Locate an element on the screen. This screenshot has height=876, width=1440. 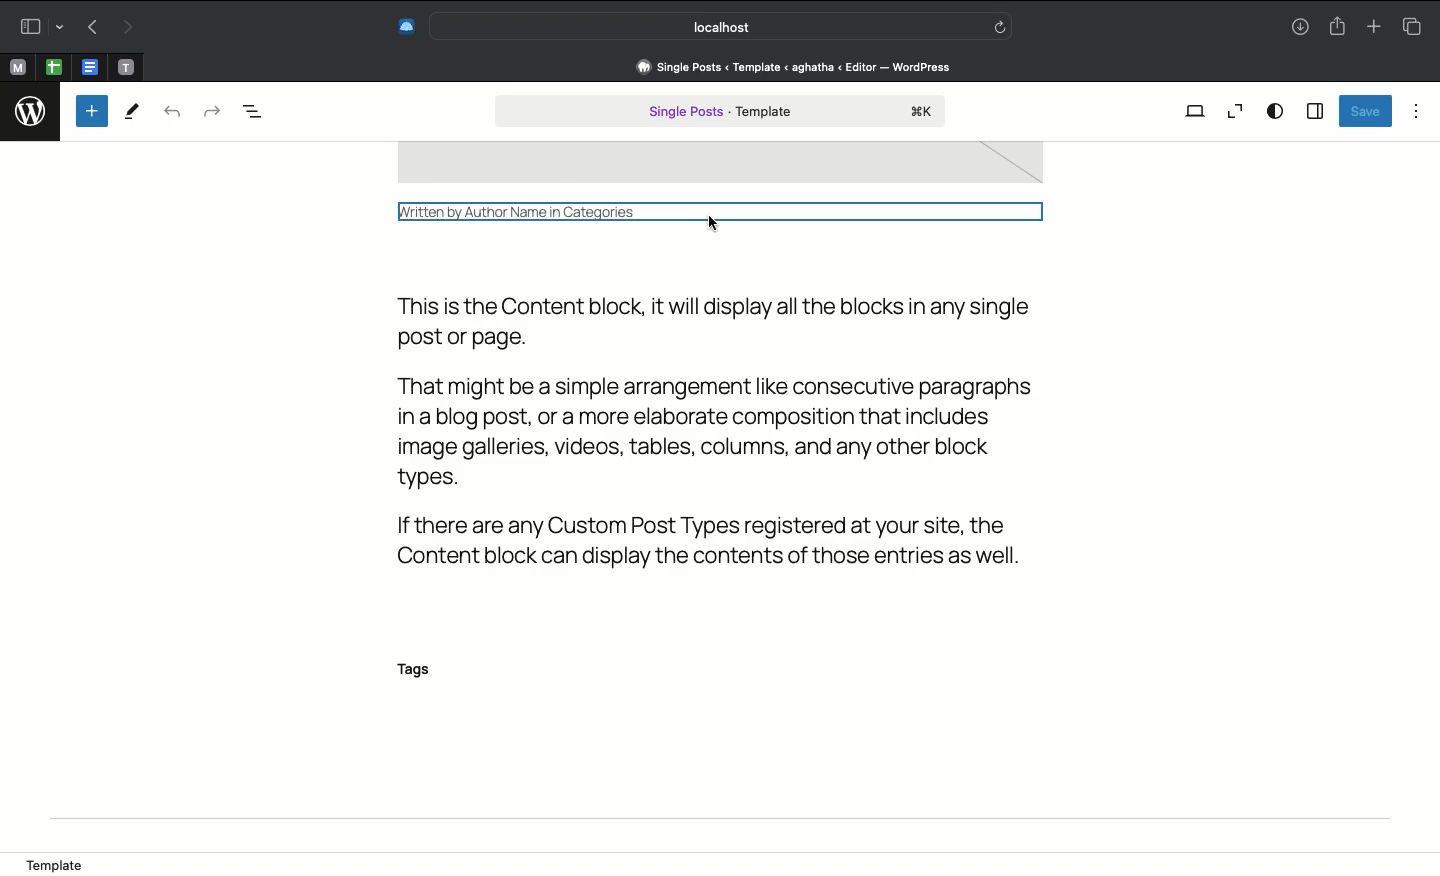
Add new block is located at coordinates (92, 111).